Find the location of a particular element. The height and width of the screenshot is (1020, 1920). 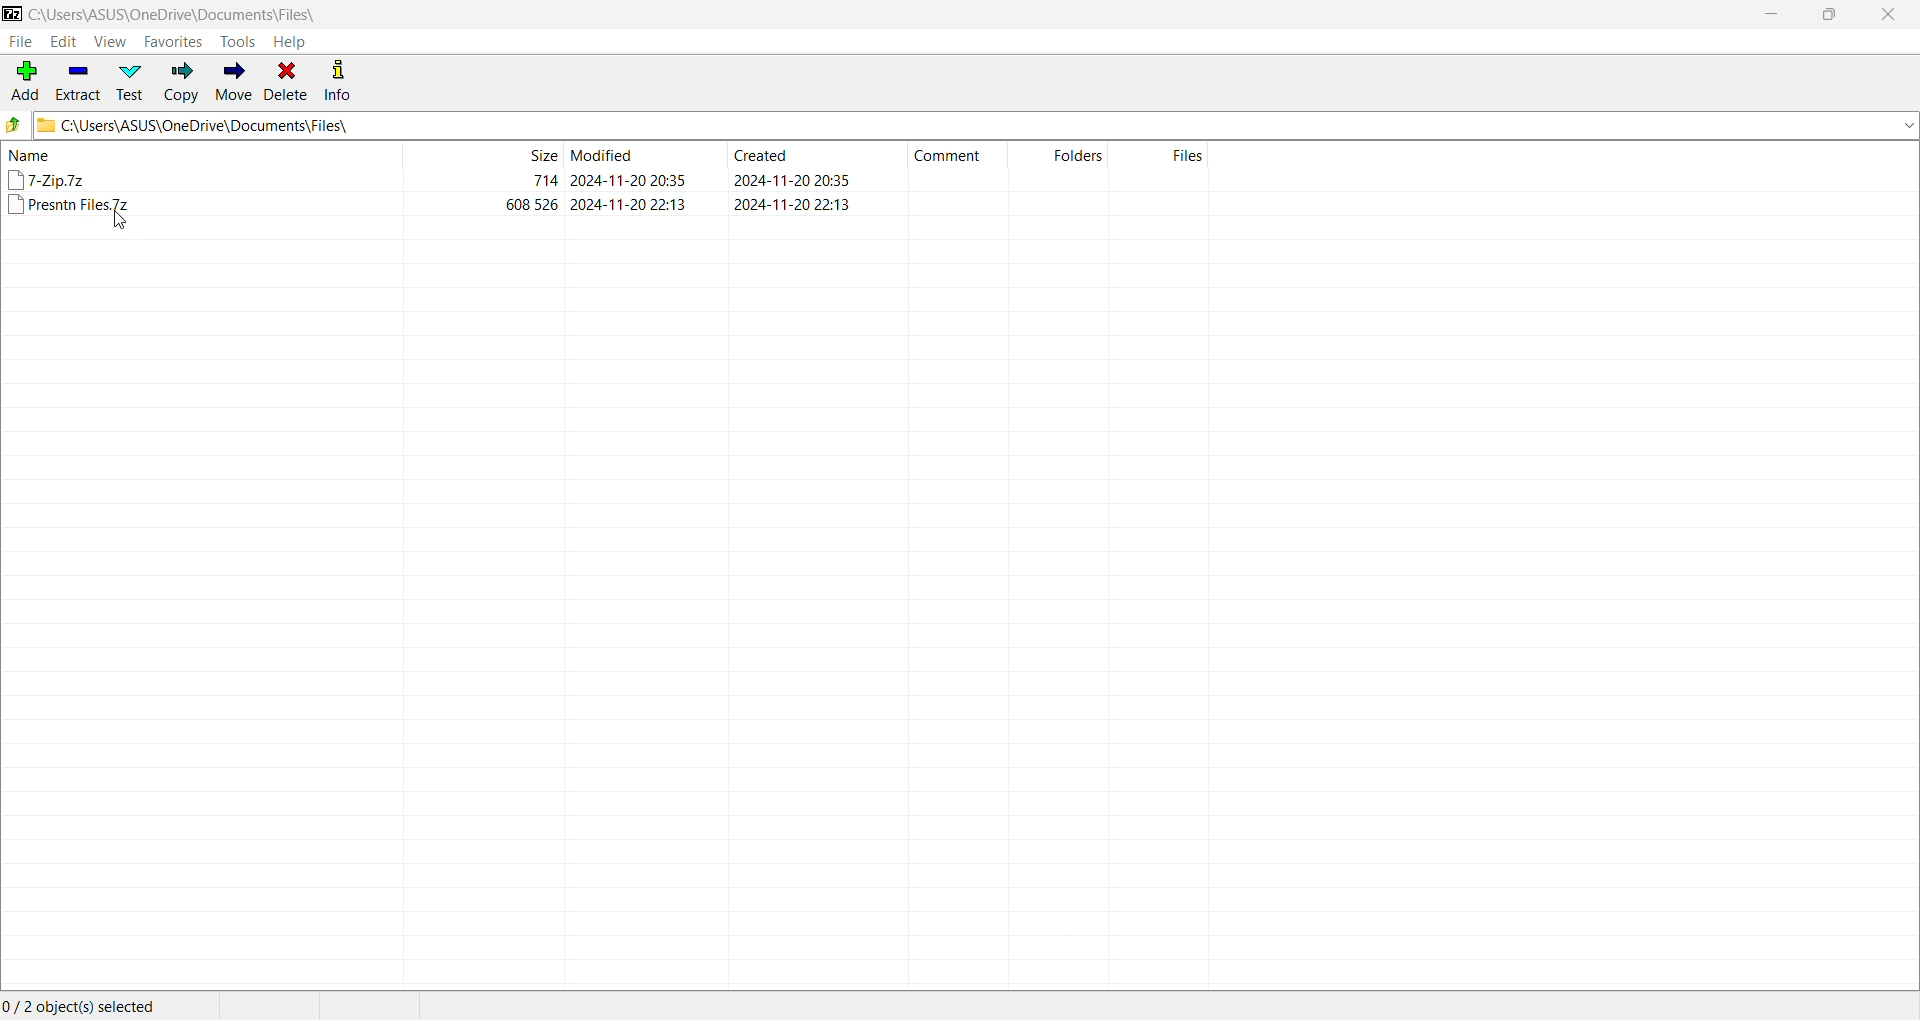

Add is located at coordinates (24, 79).